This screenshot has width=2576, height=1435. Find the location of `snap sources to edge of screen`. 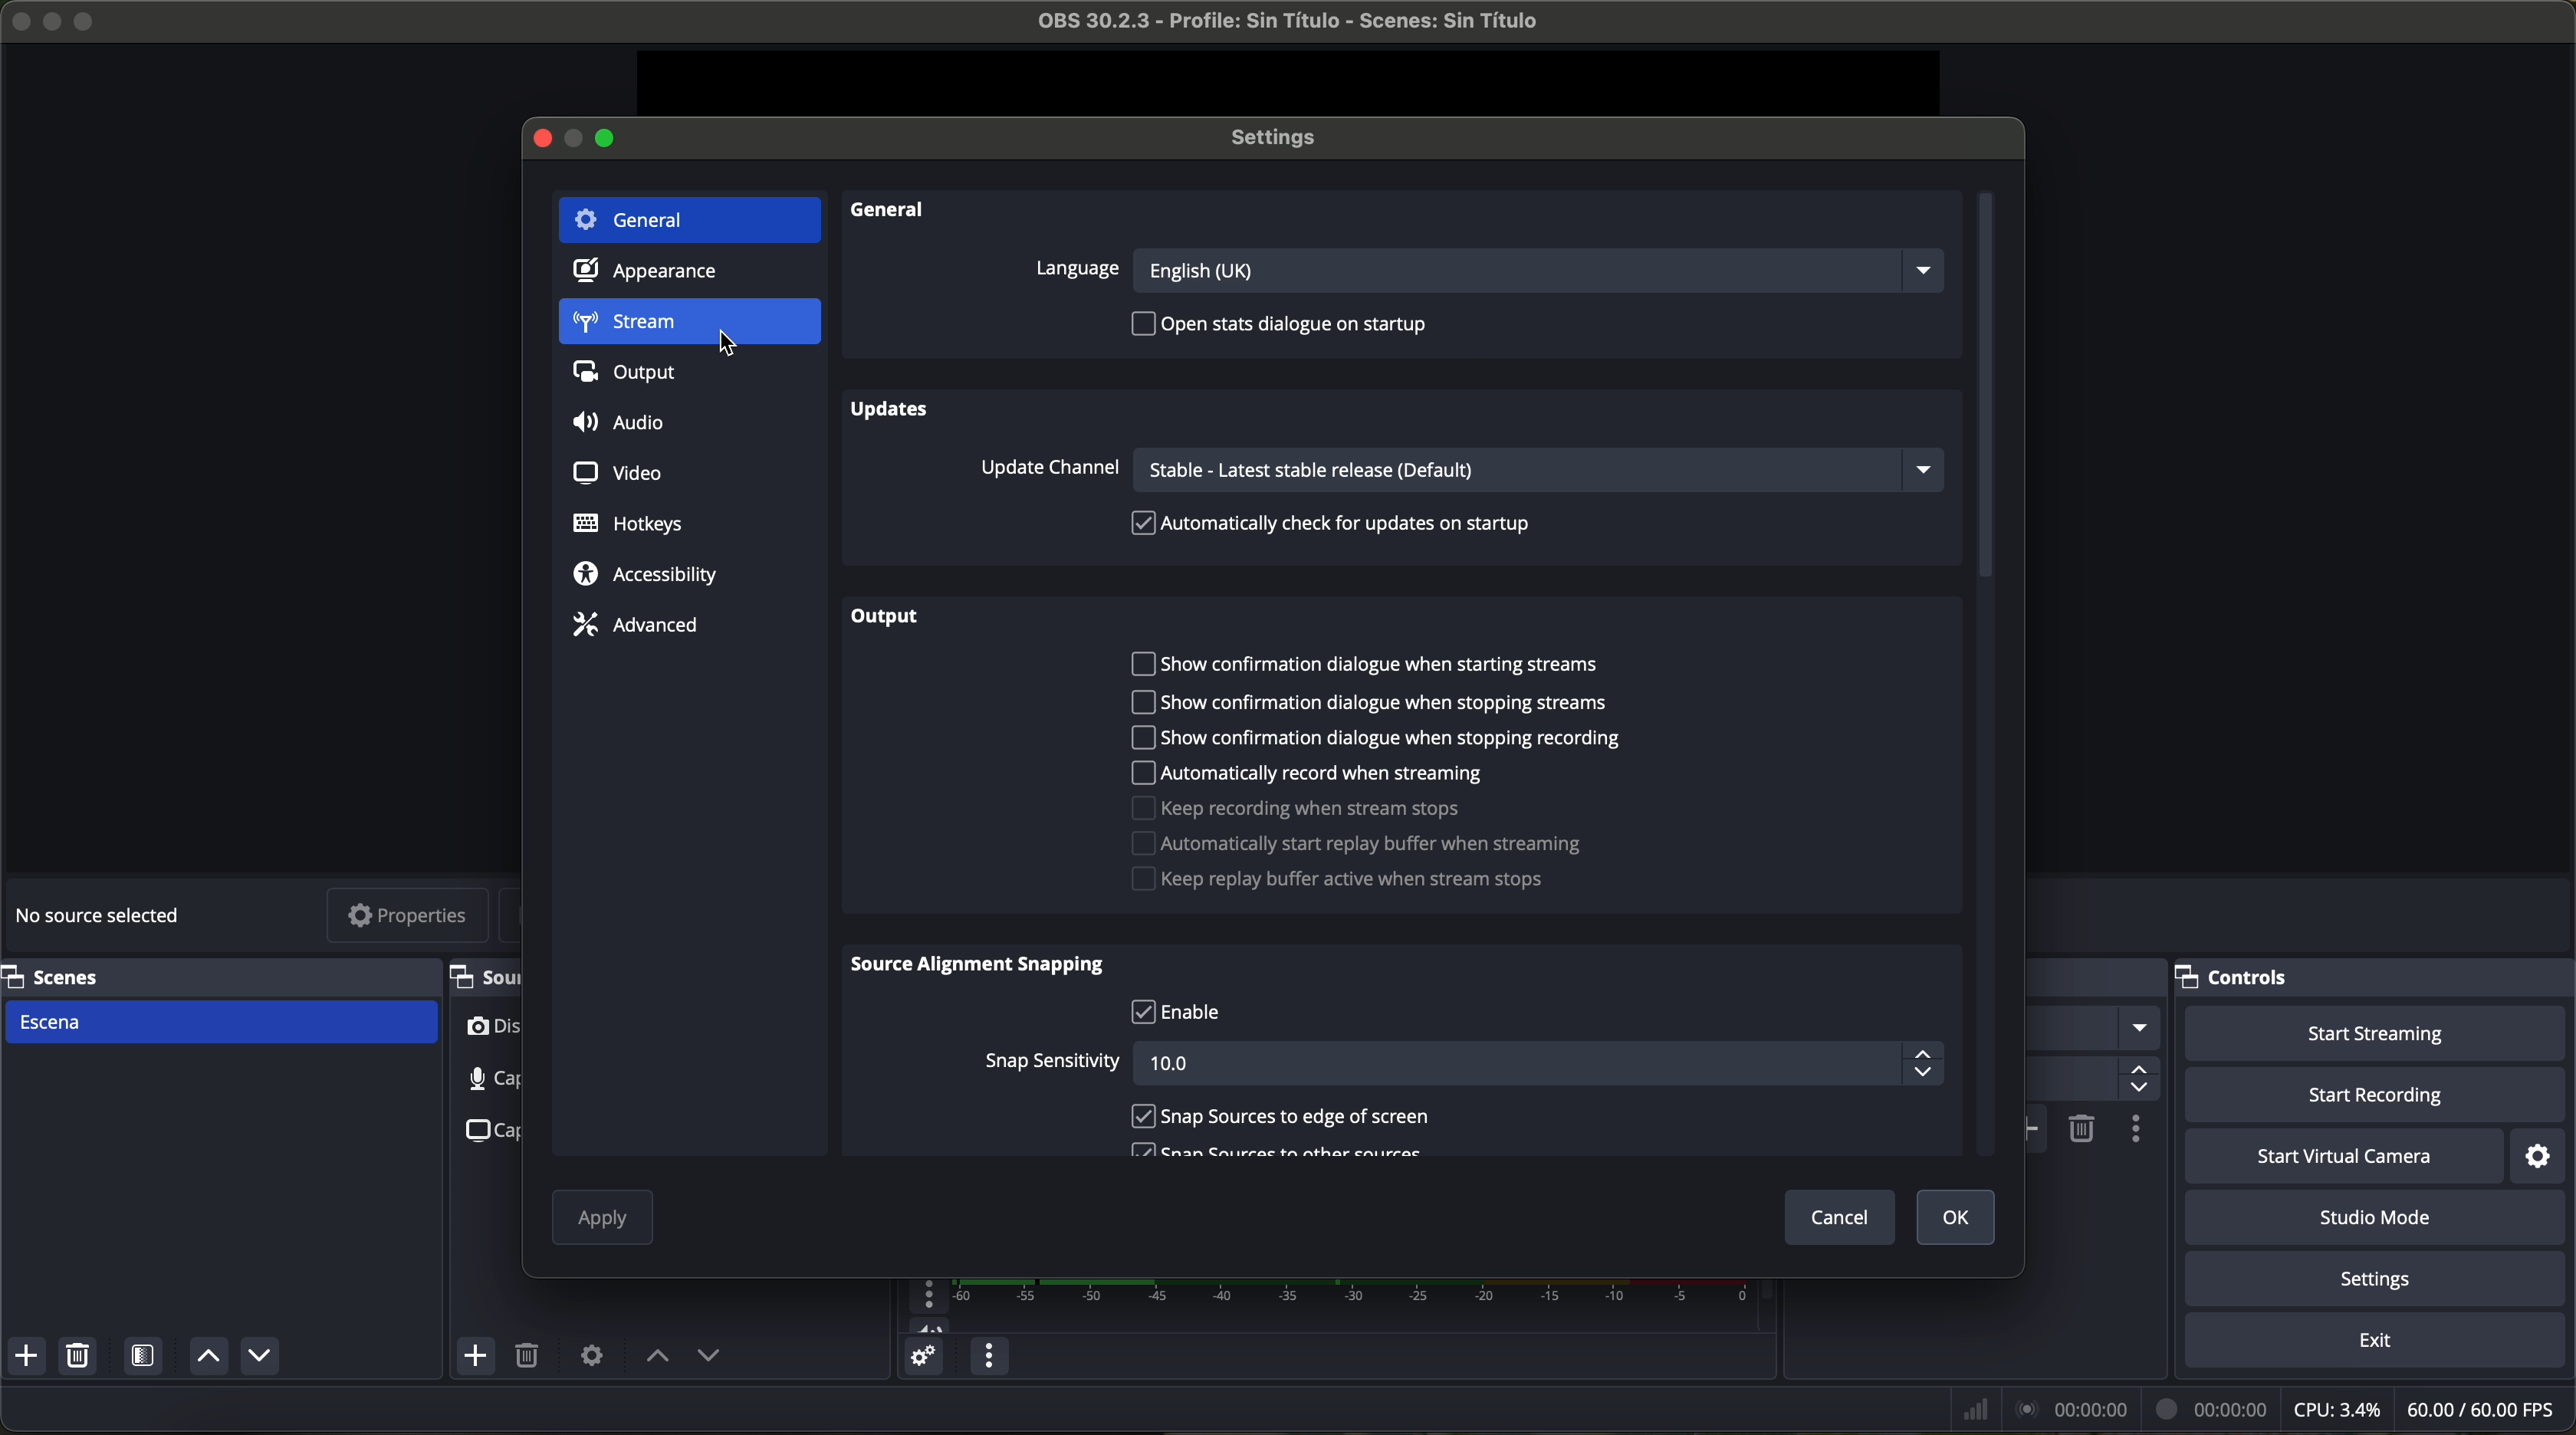

snap sources to edge of screen is located at coordinates (1289, 1116).